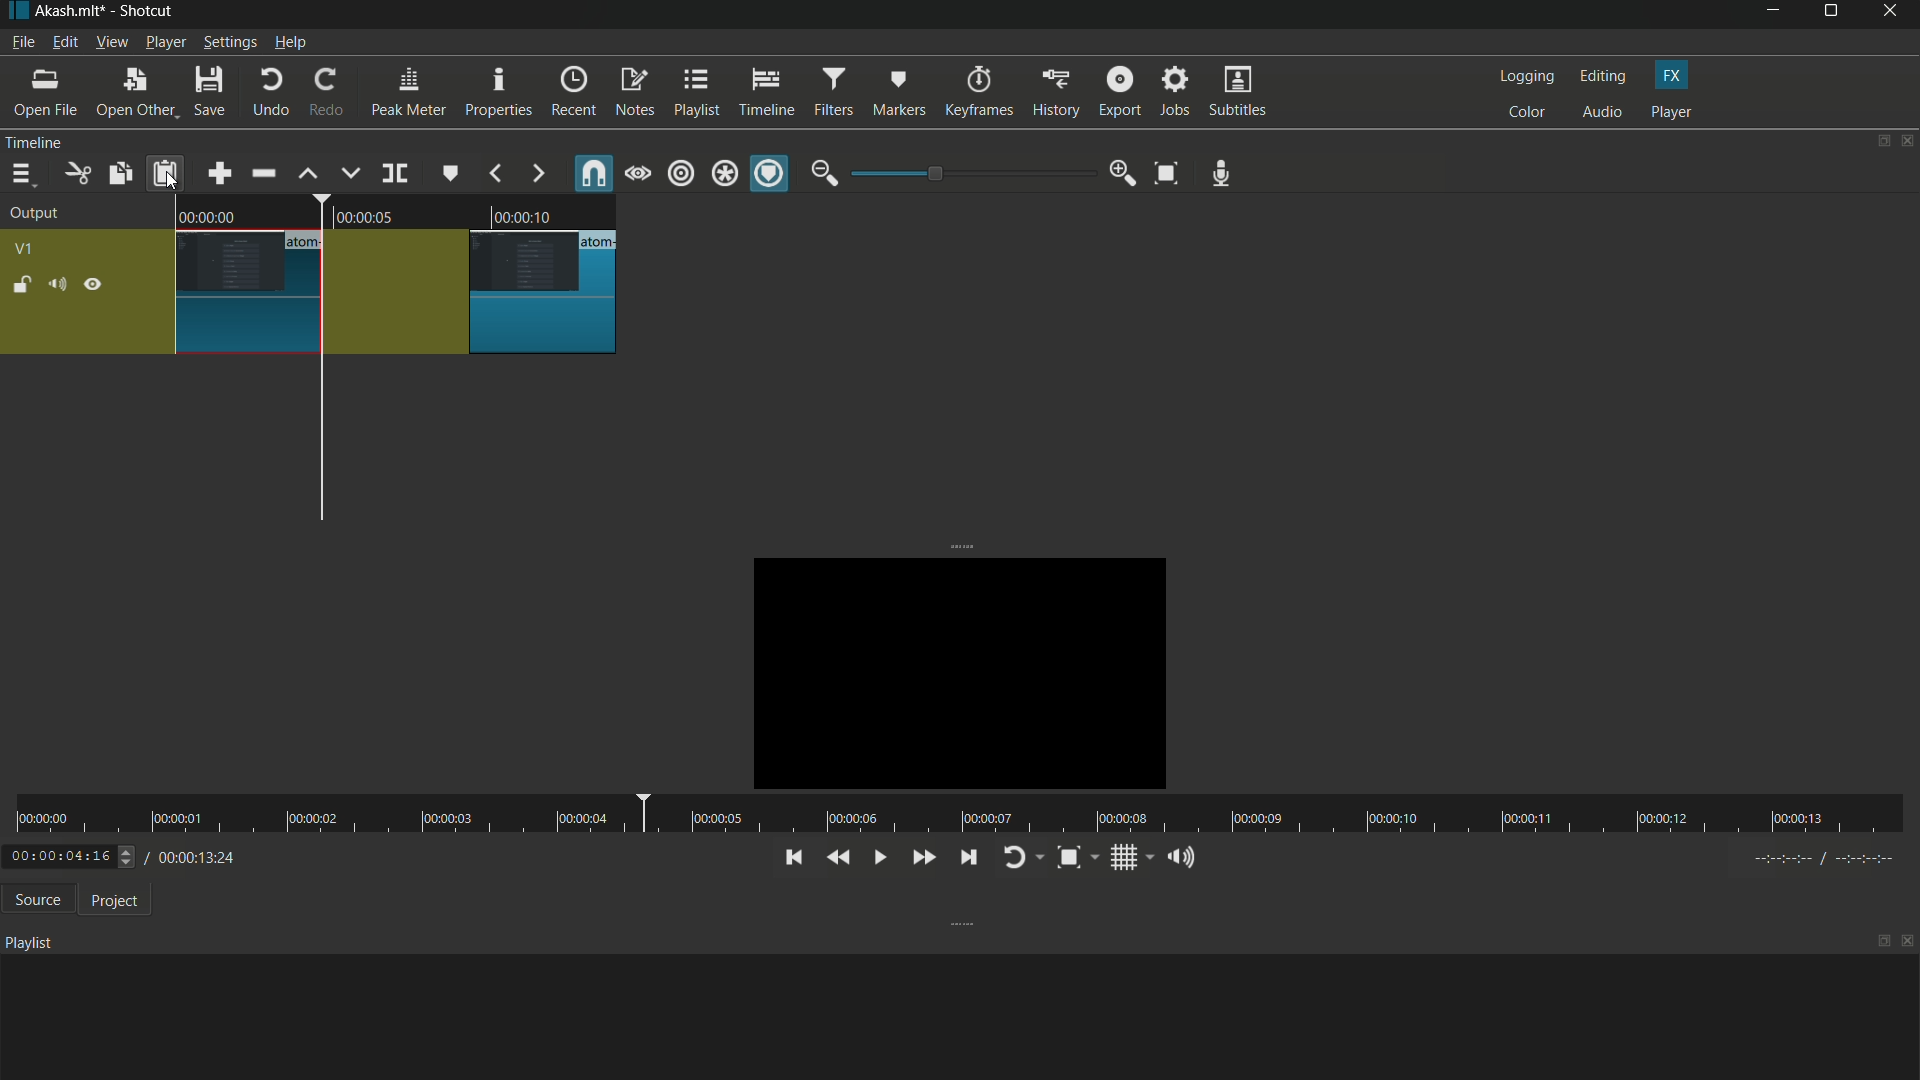  Describe the element at coordinates (952, 814) in the screenshot. I see `time` at that location.